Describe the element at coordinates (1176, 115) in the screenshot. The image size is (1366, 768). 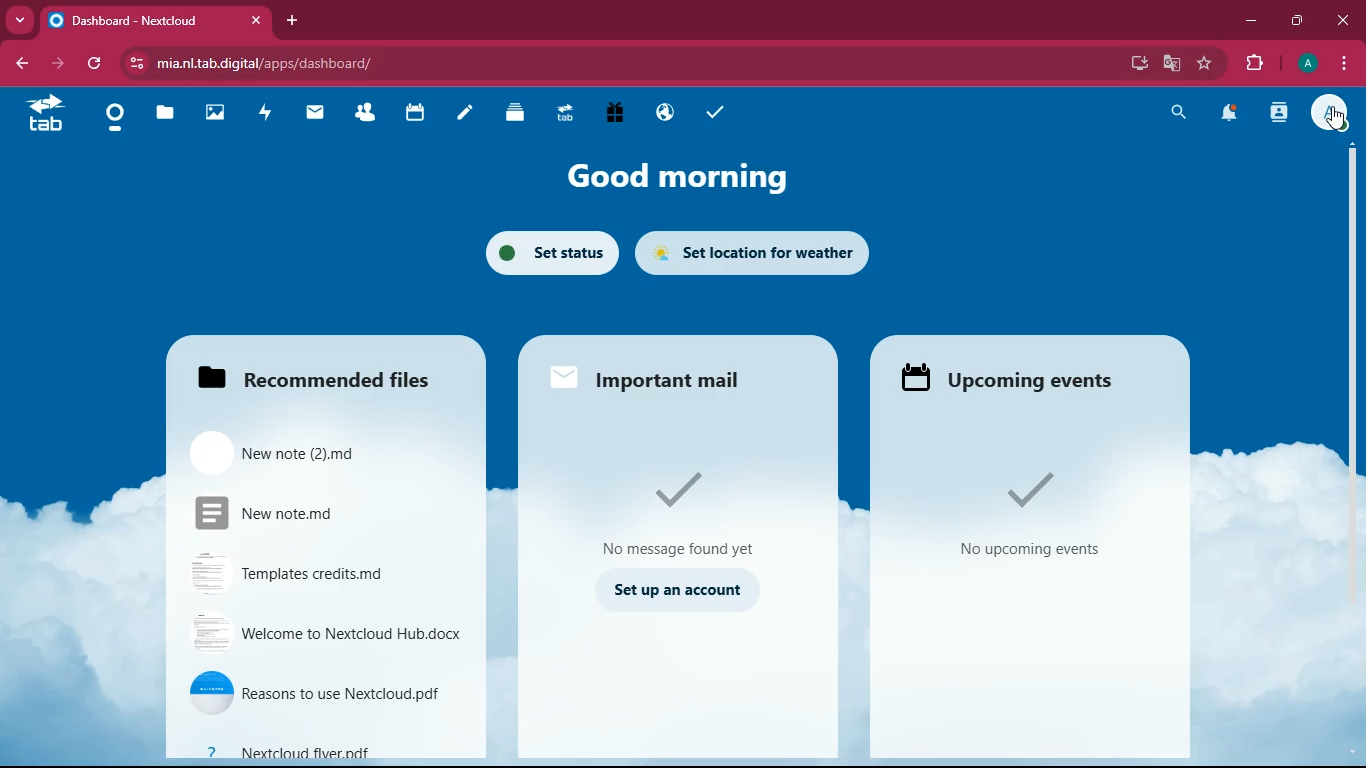
I see `search` at that location.